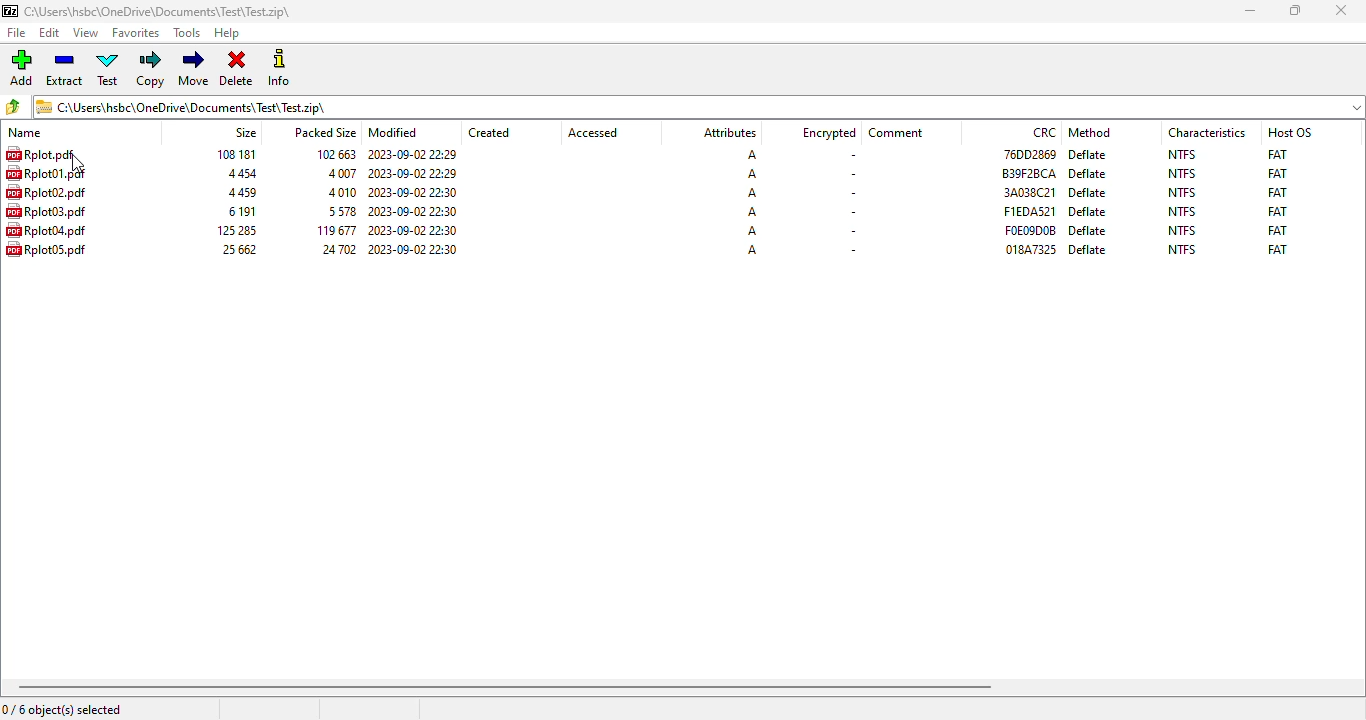 The width and height of the screenshot is (1366, 720). What do you see at coordinates (752, 211) in the screenshot?
I see `A` at bounding box center [752, 211].